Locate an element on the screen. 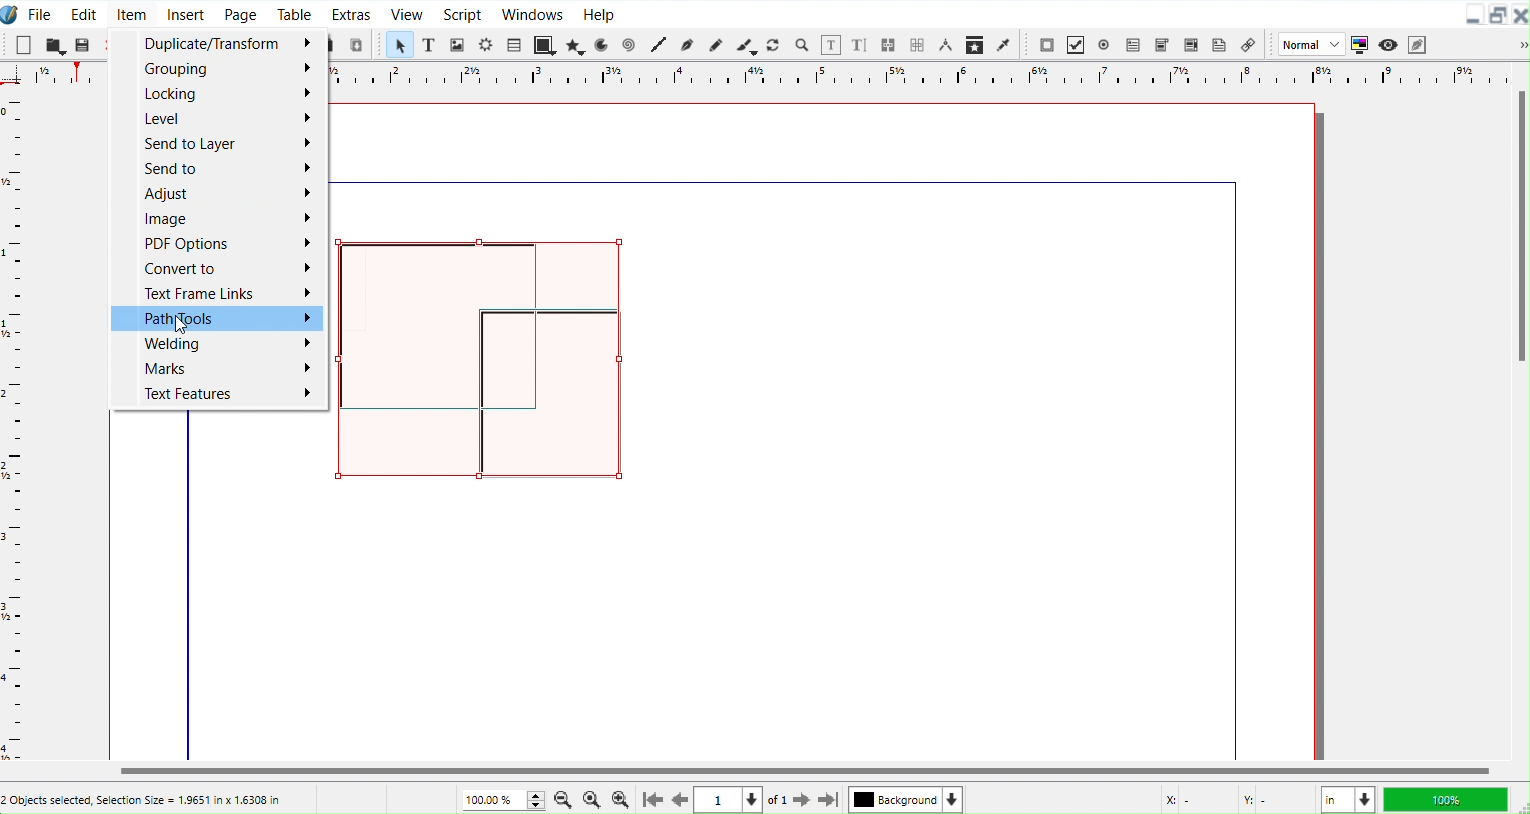  Eye dropper is located at coordinates (1004, 44).